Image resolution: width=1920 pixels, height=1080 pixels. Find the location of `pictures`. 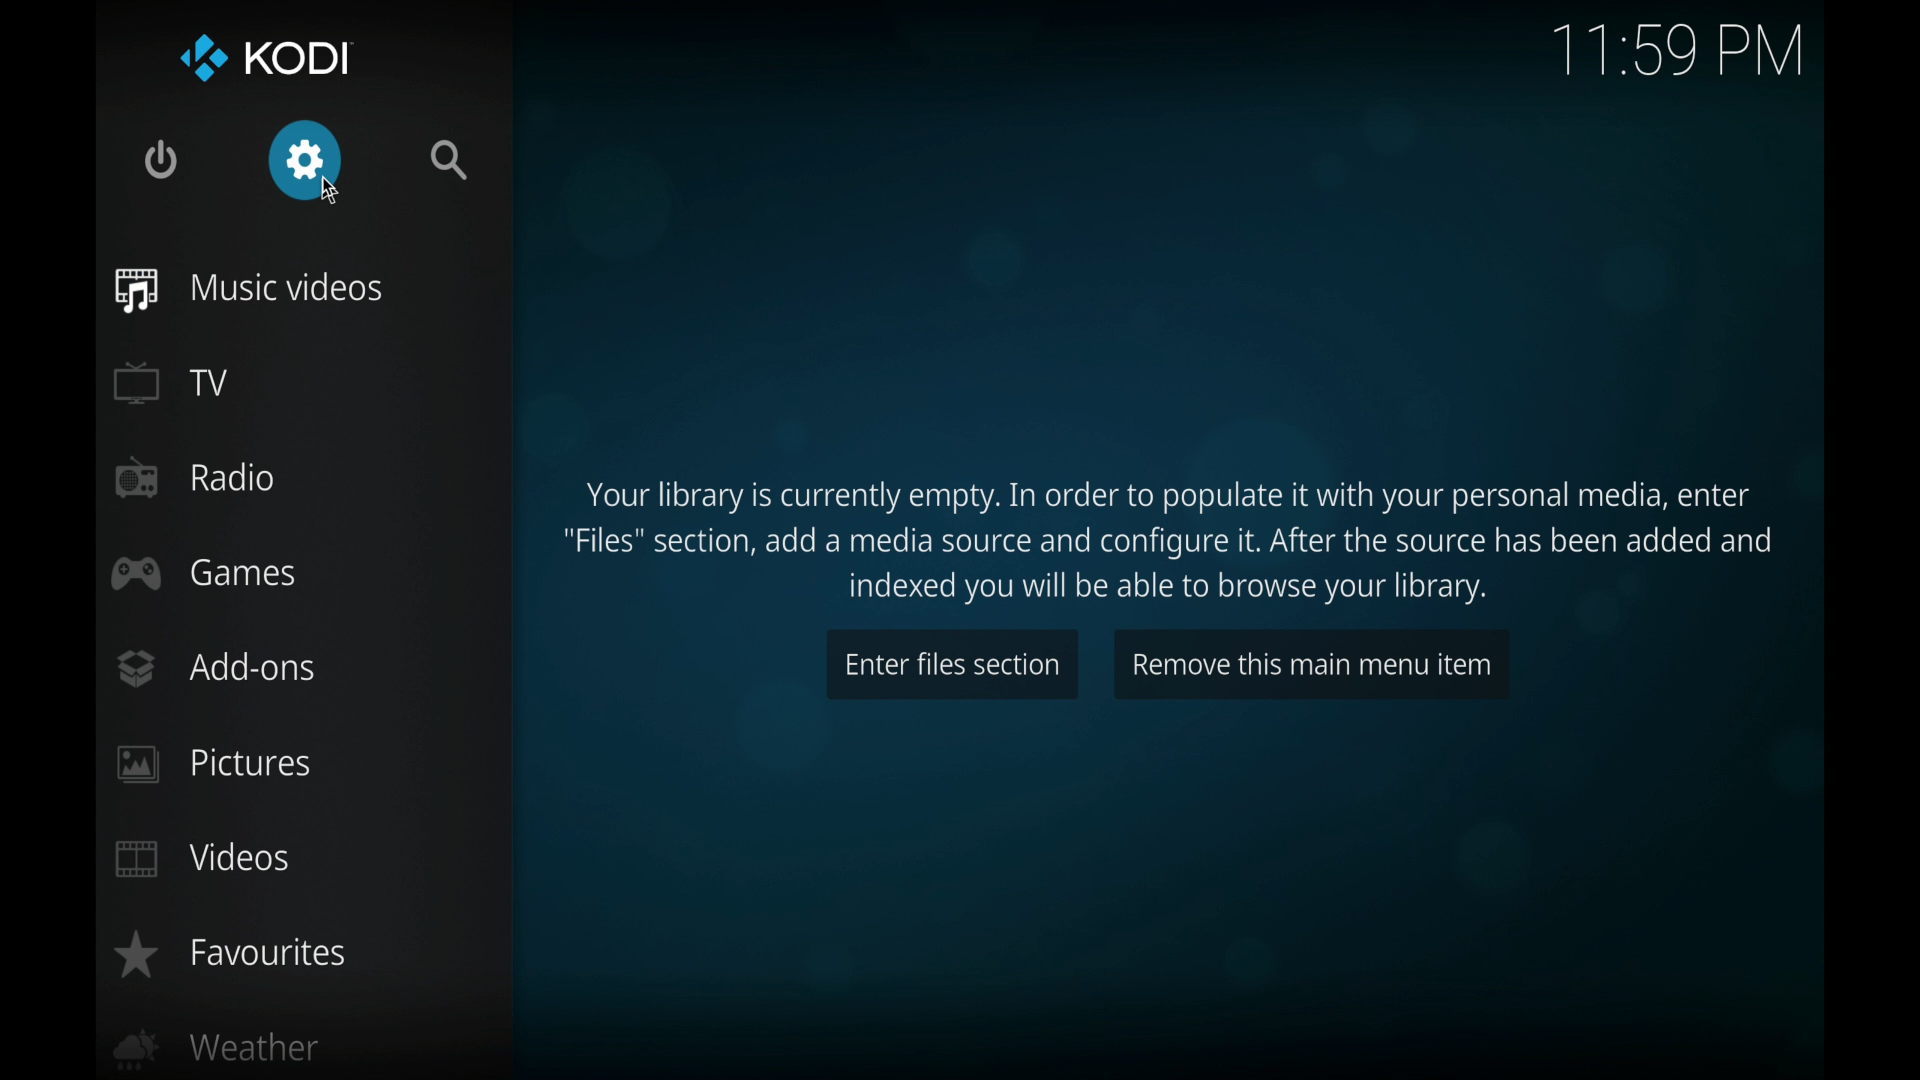

pictures is located at coordinates (214, 765).